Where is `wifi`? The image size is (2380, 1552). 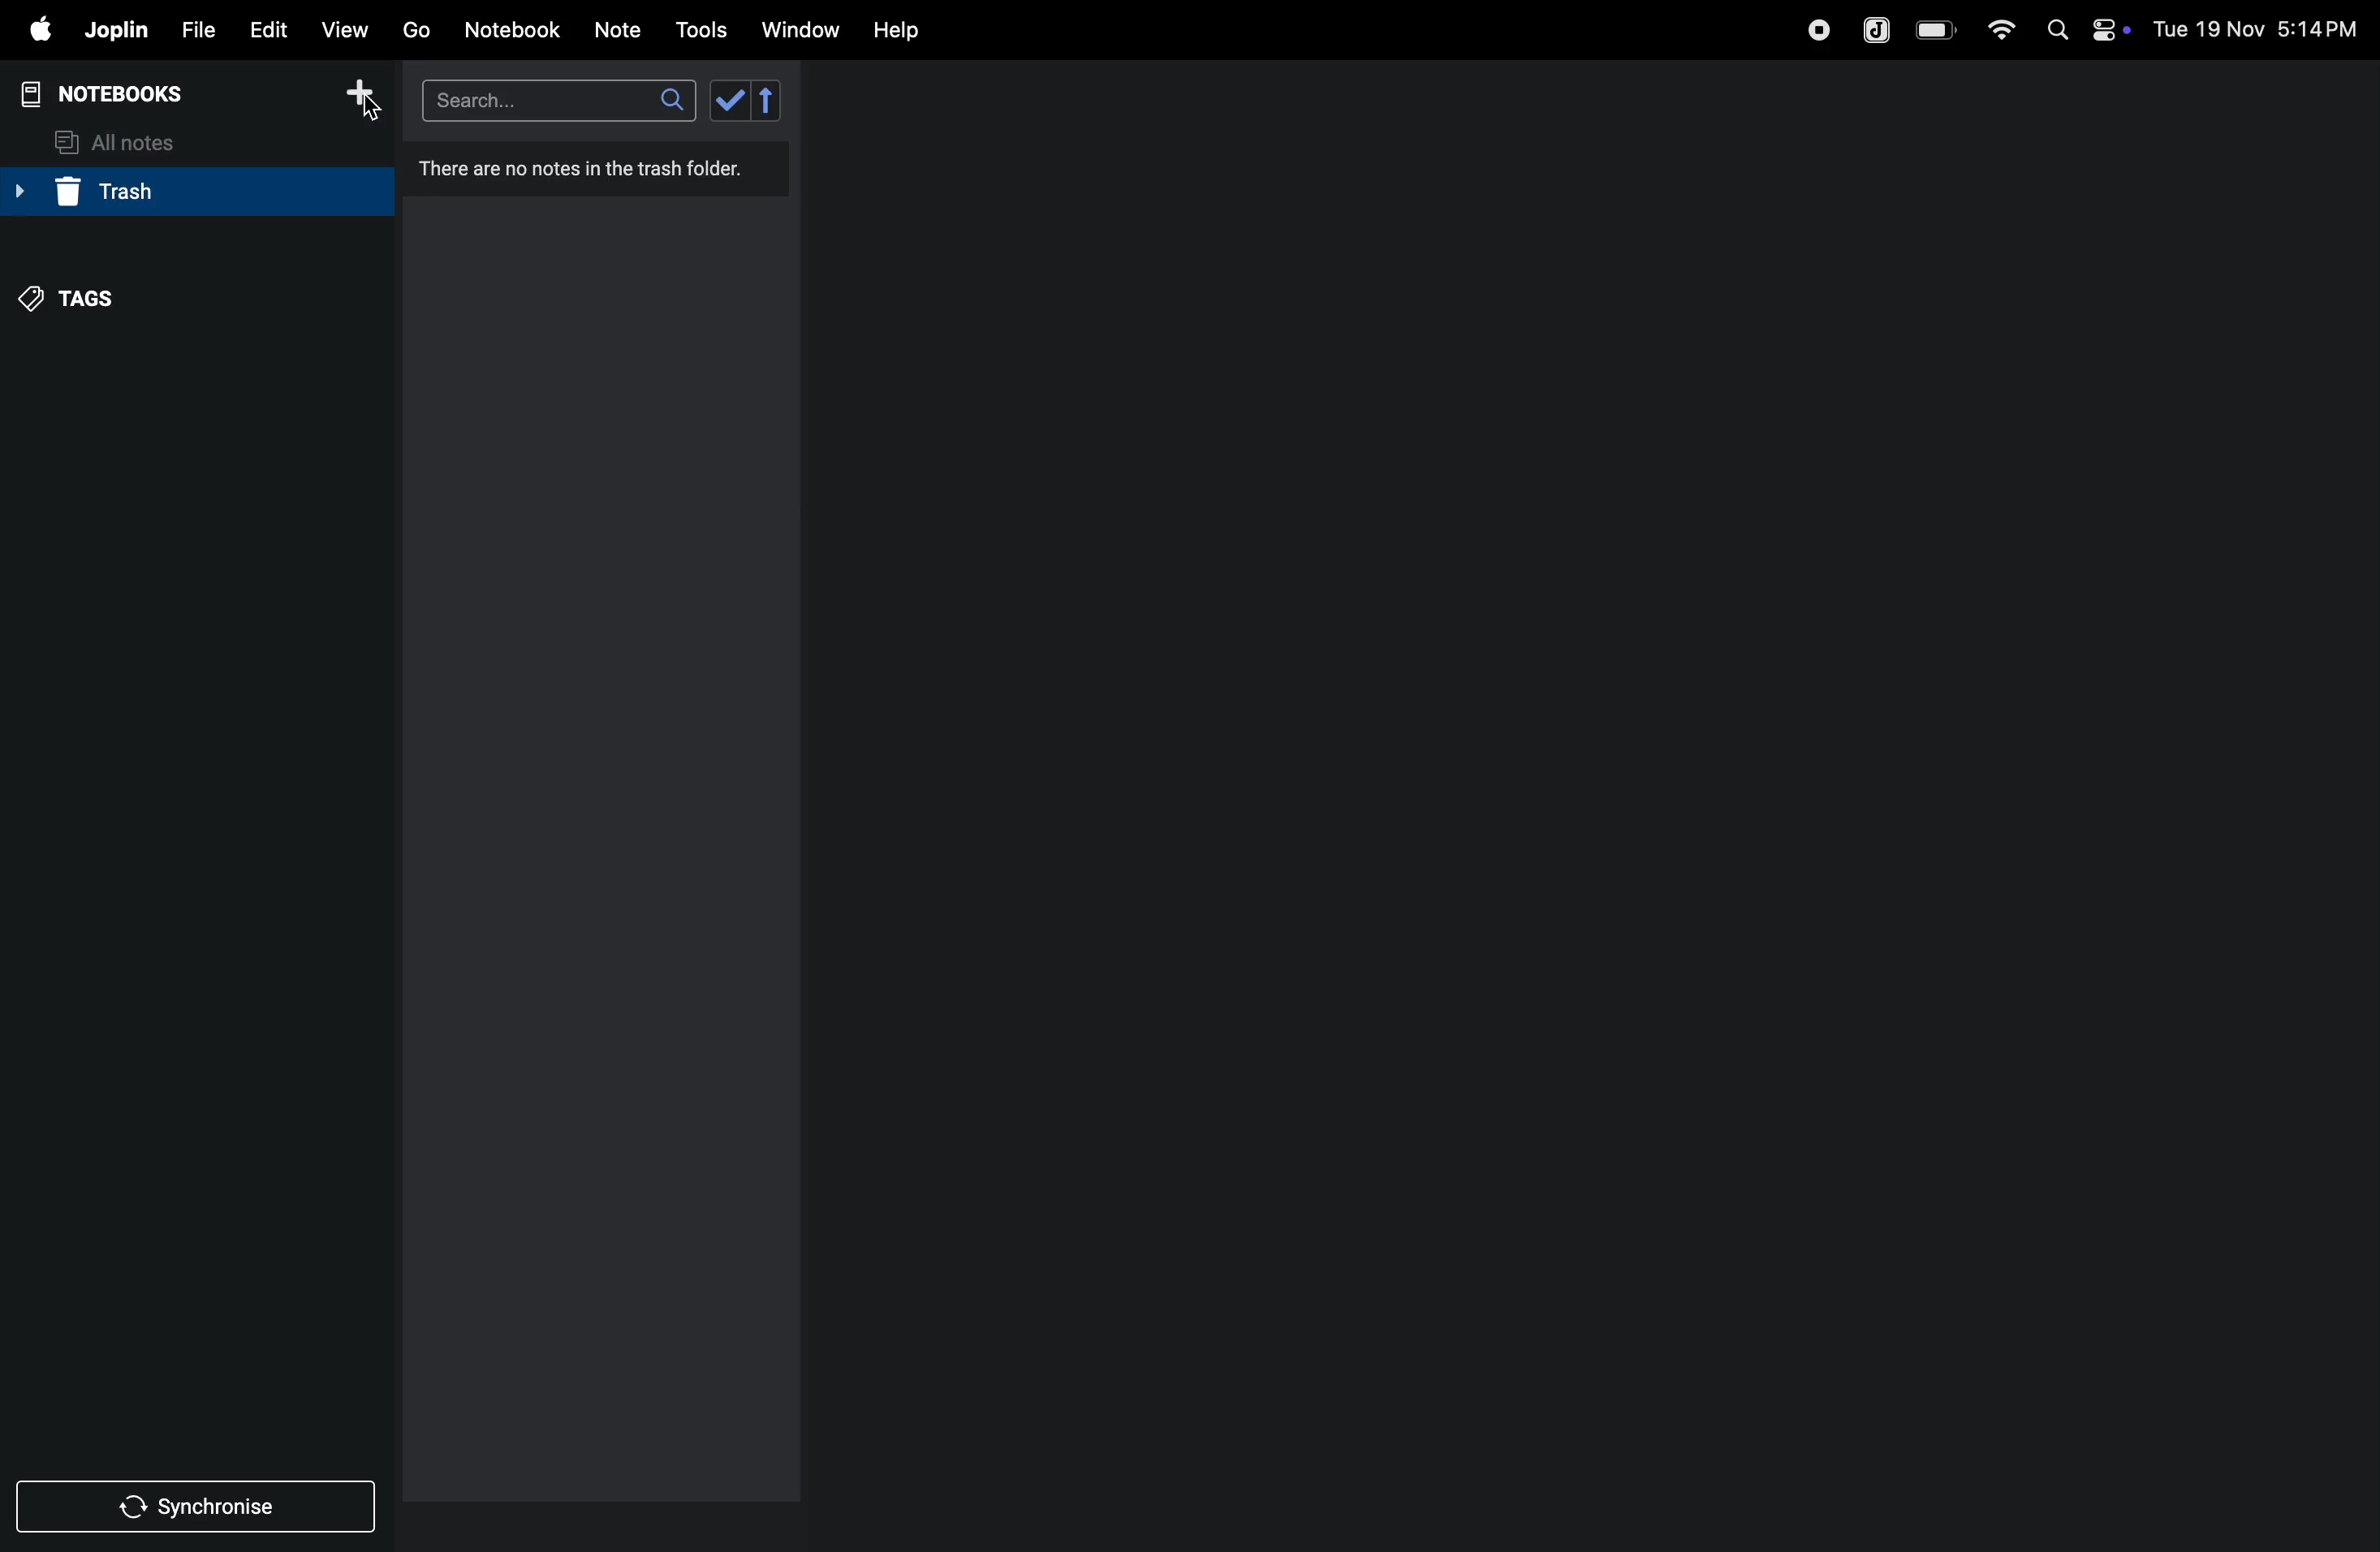 wifi is located at coordinates (1995, 29).